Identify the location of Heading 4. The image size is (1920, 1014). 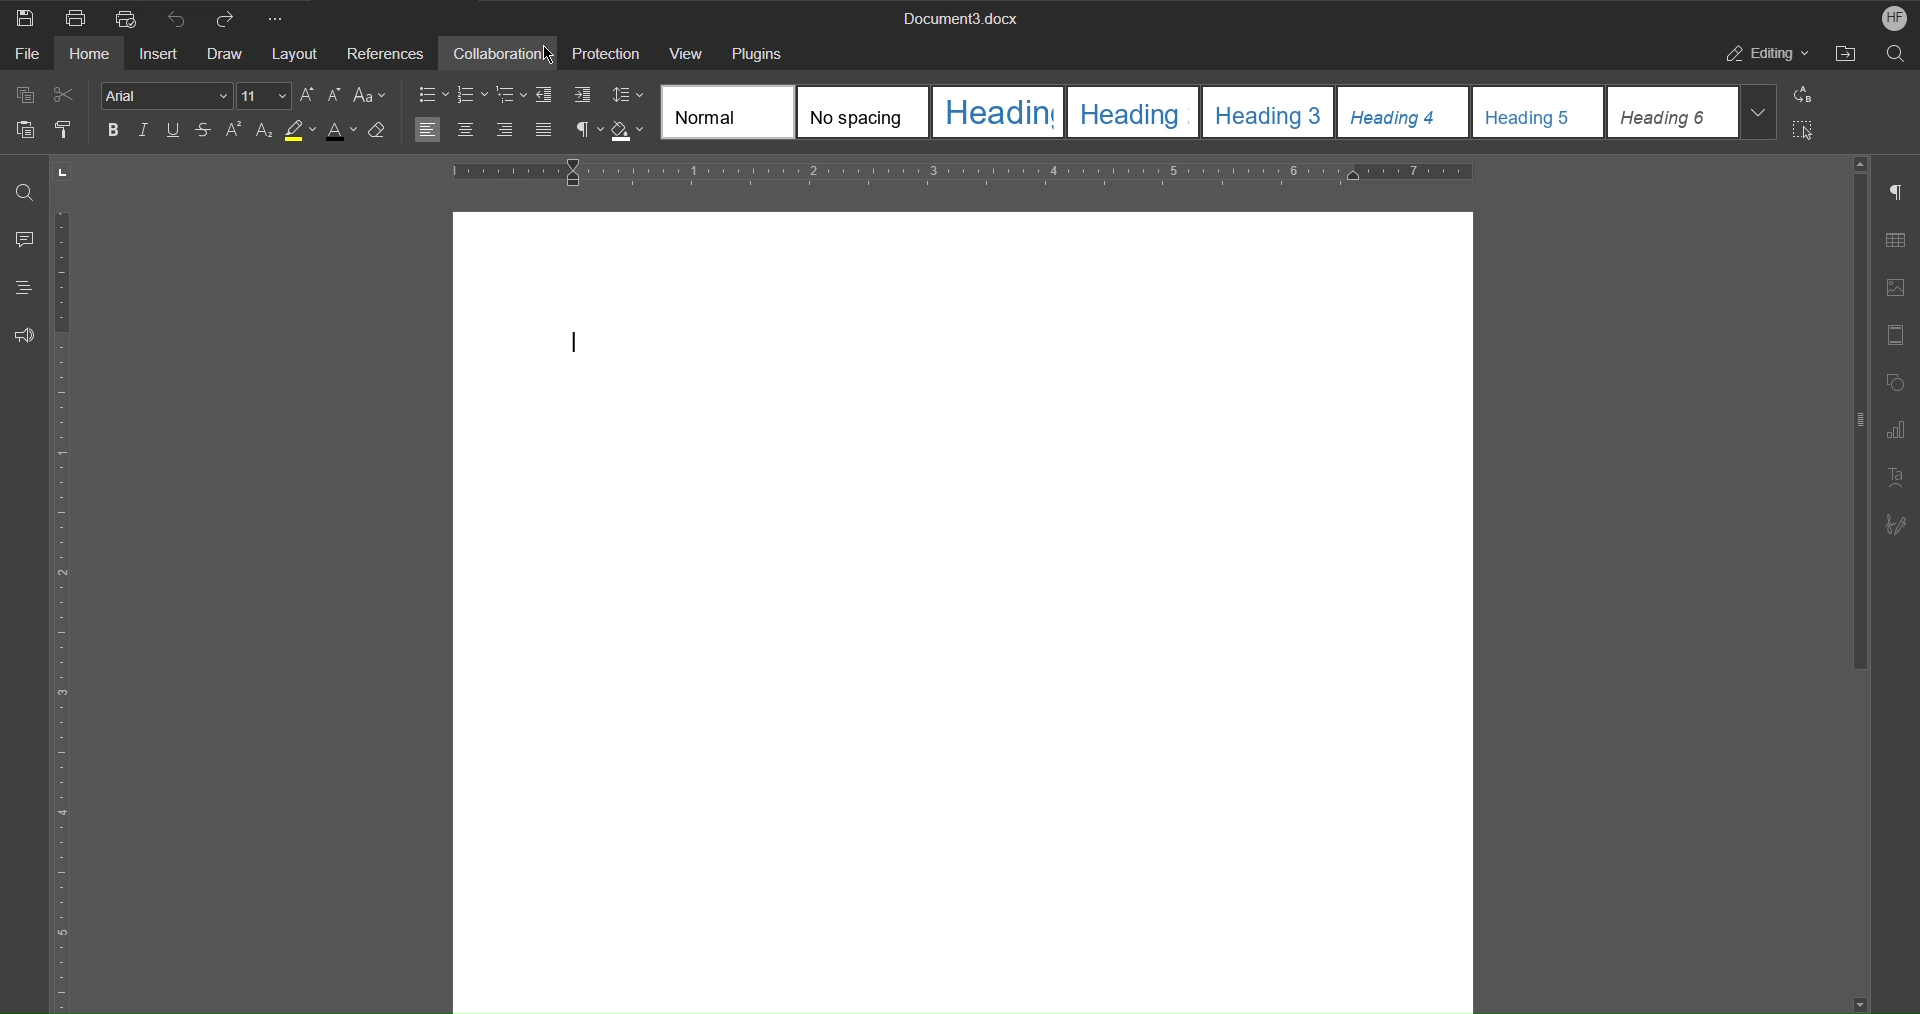
(1405, 114).